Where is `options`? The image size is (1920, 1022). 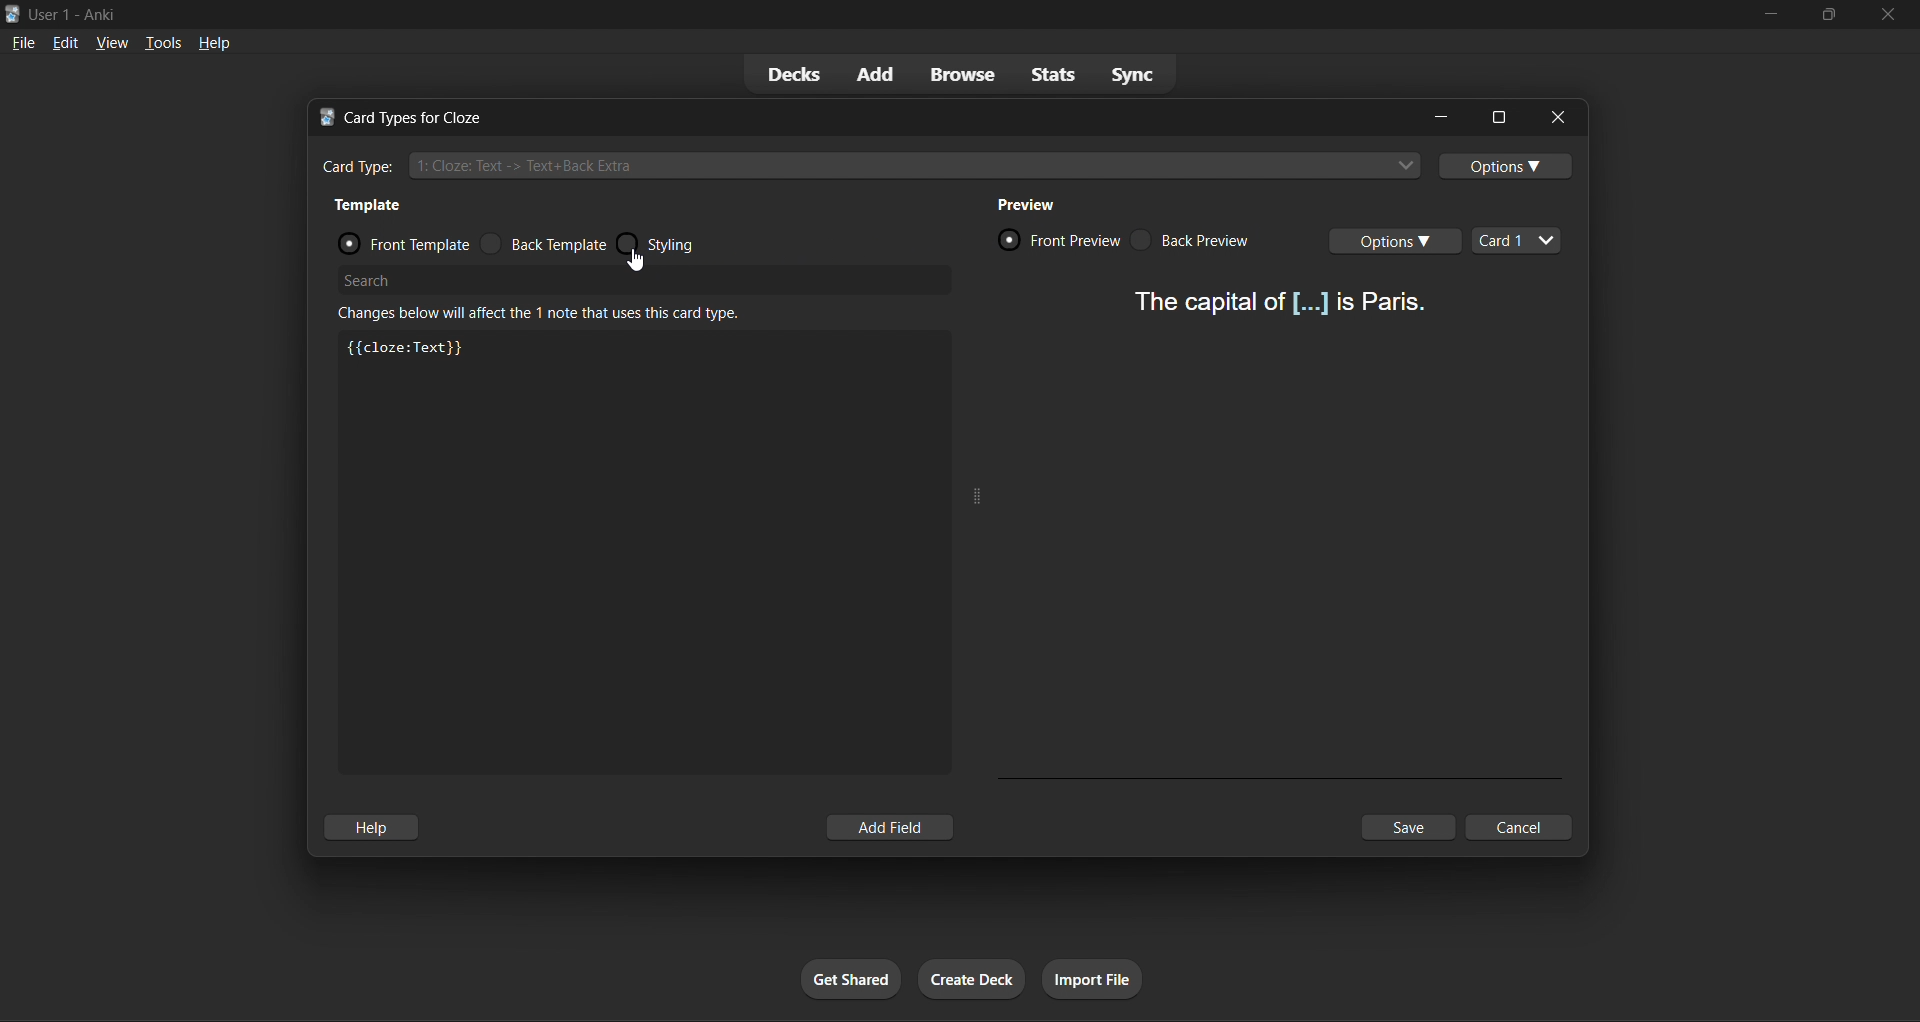 options is located at coordinates (1496, 115).